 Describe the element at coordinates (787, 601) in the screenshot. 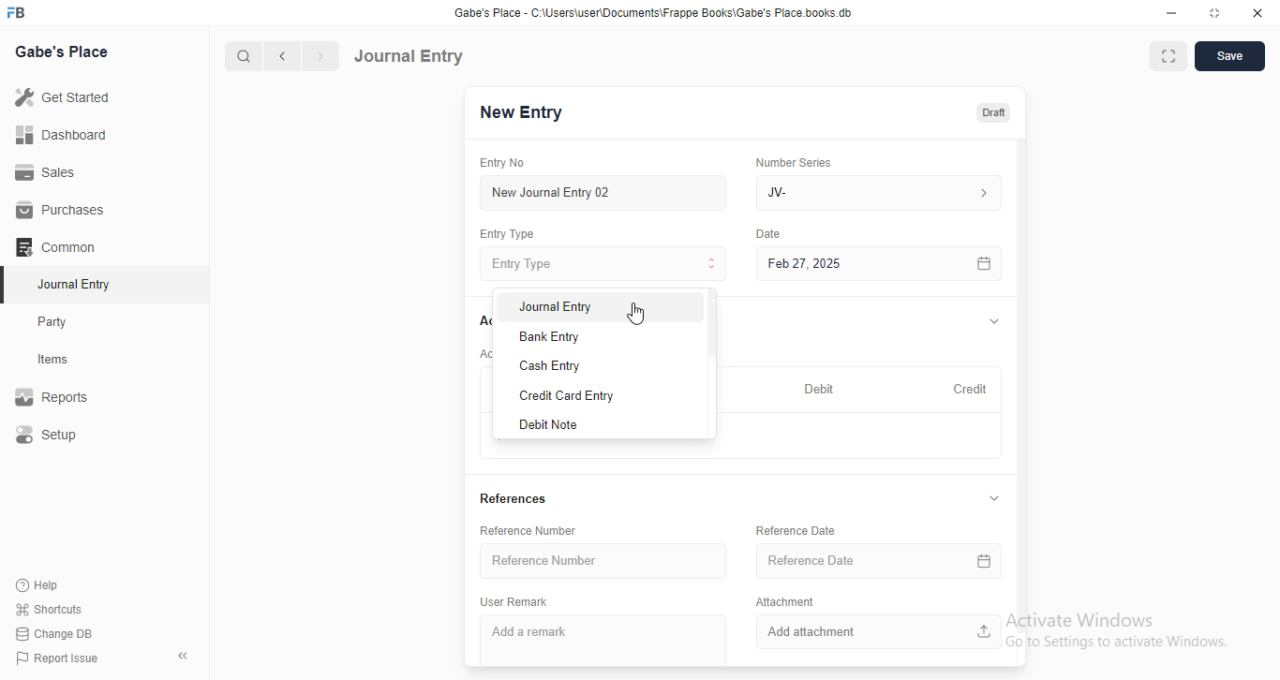

I see `‘Attachment` at that location.